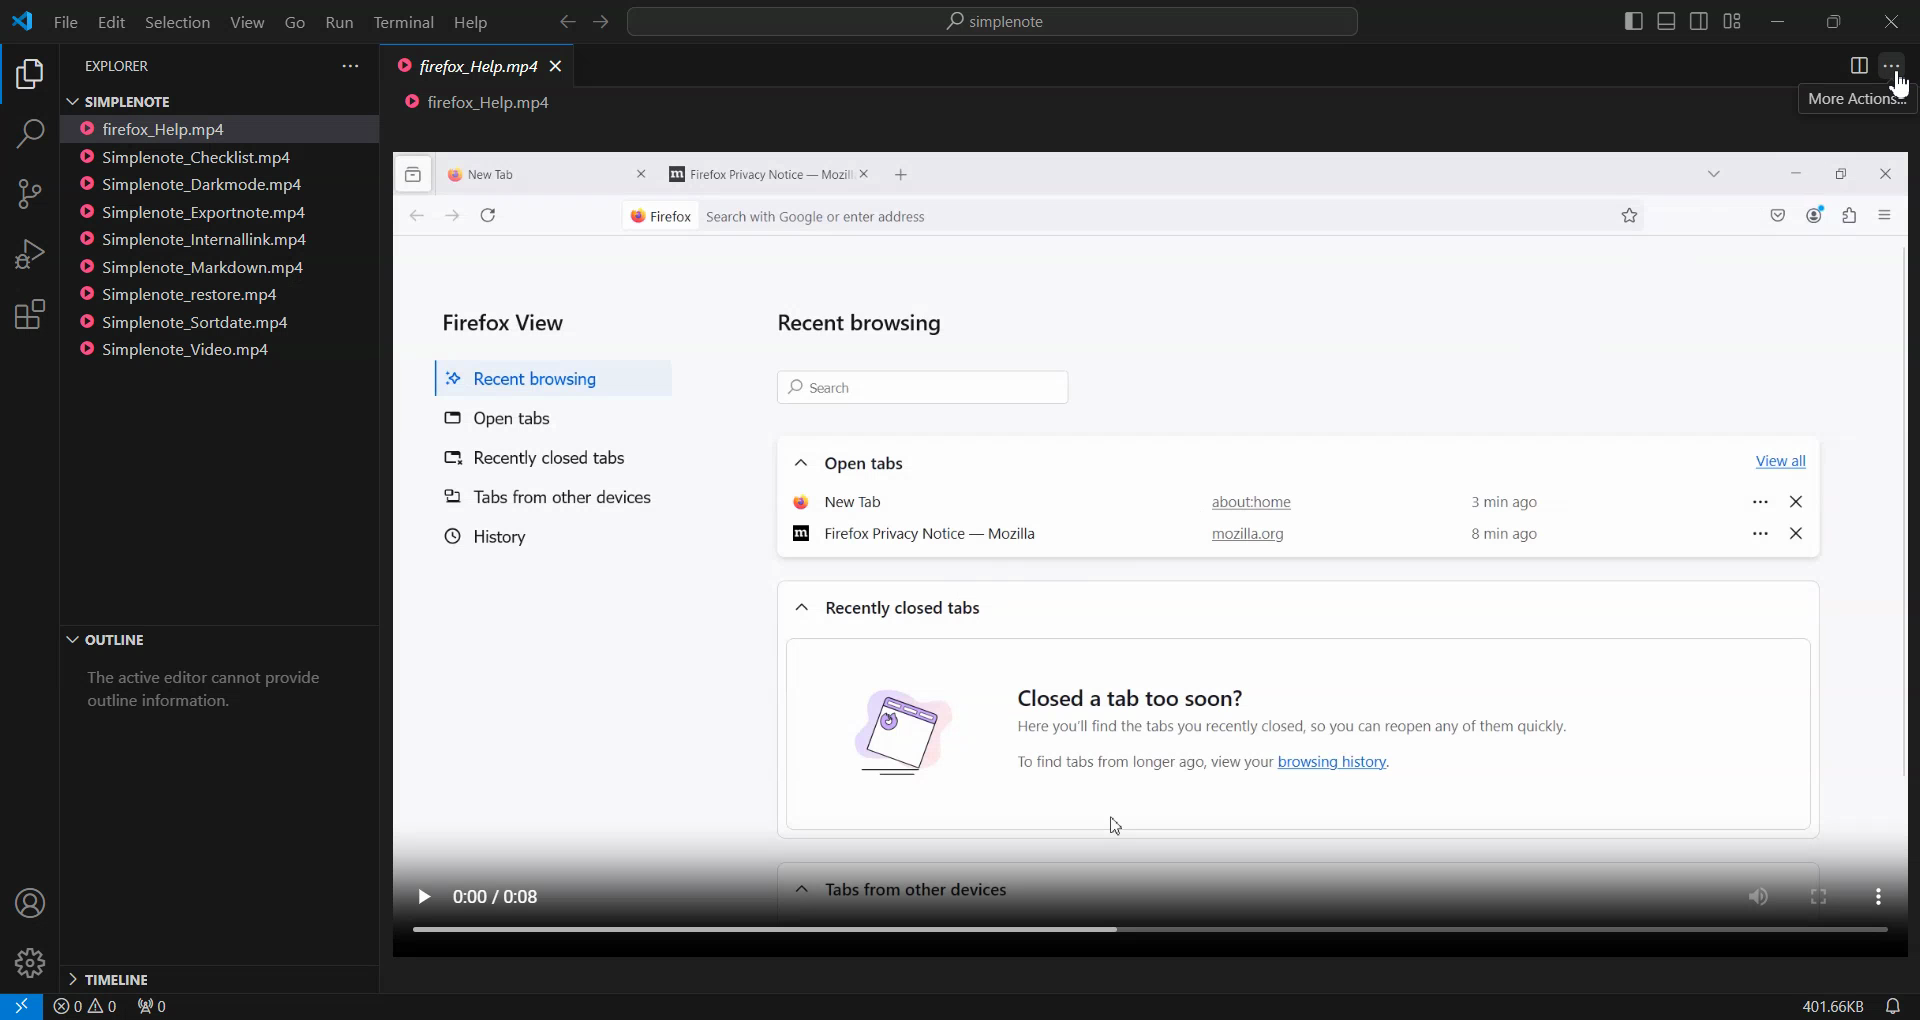  I want to click on 3 min ago, so click(1510, 498).